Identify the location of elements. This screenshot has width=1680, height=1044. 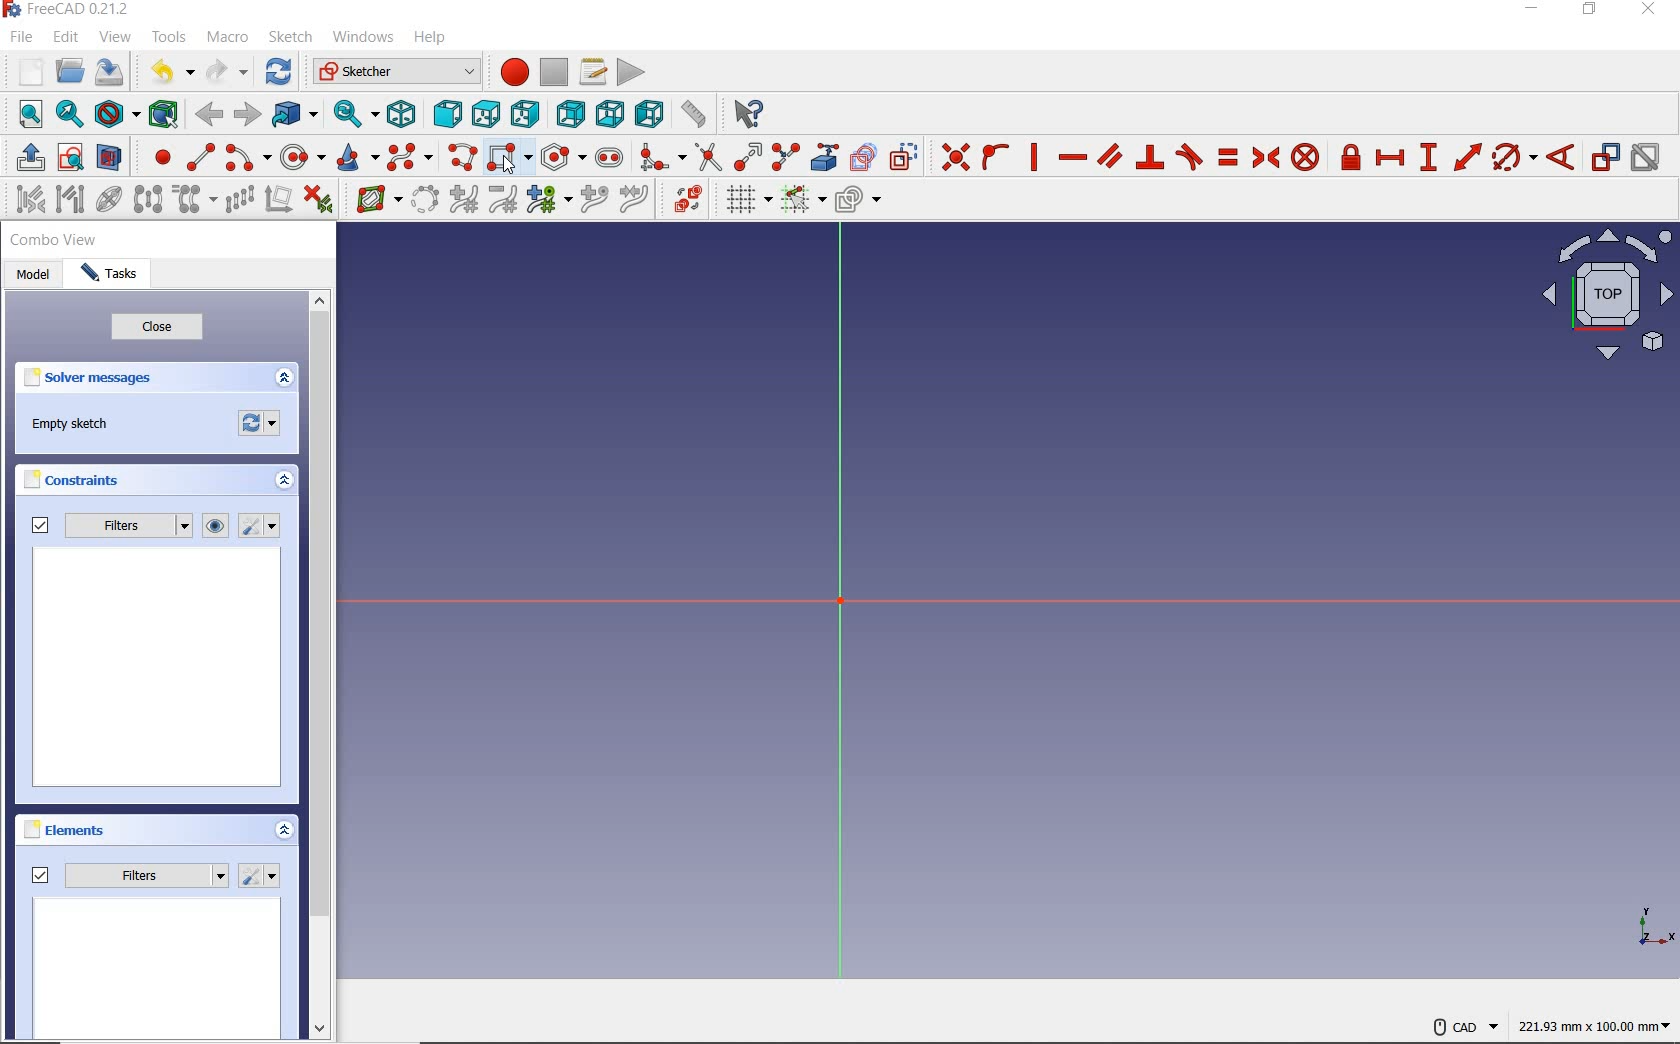
(66, 829).